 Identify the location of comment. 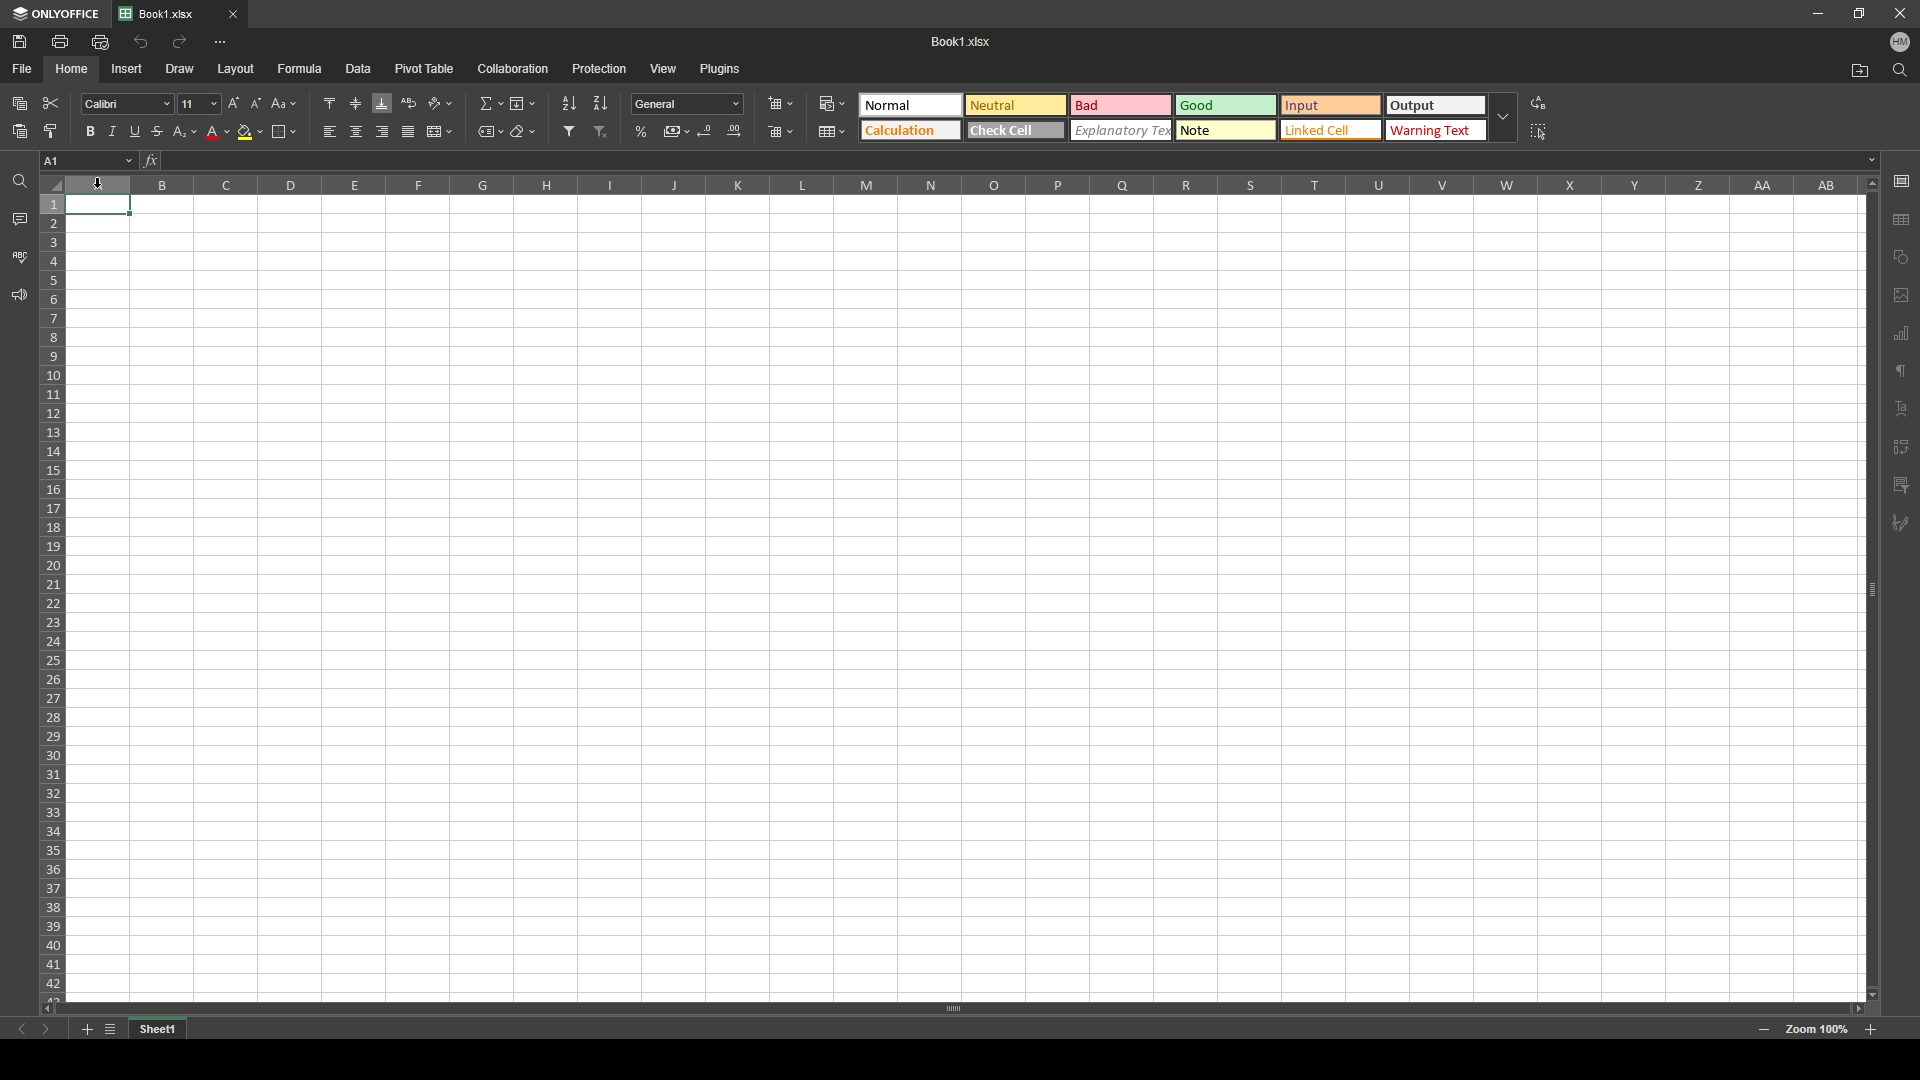
(19, 218).